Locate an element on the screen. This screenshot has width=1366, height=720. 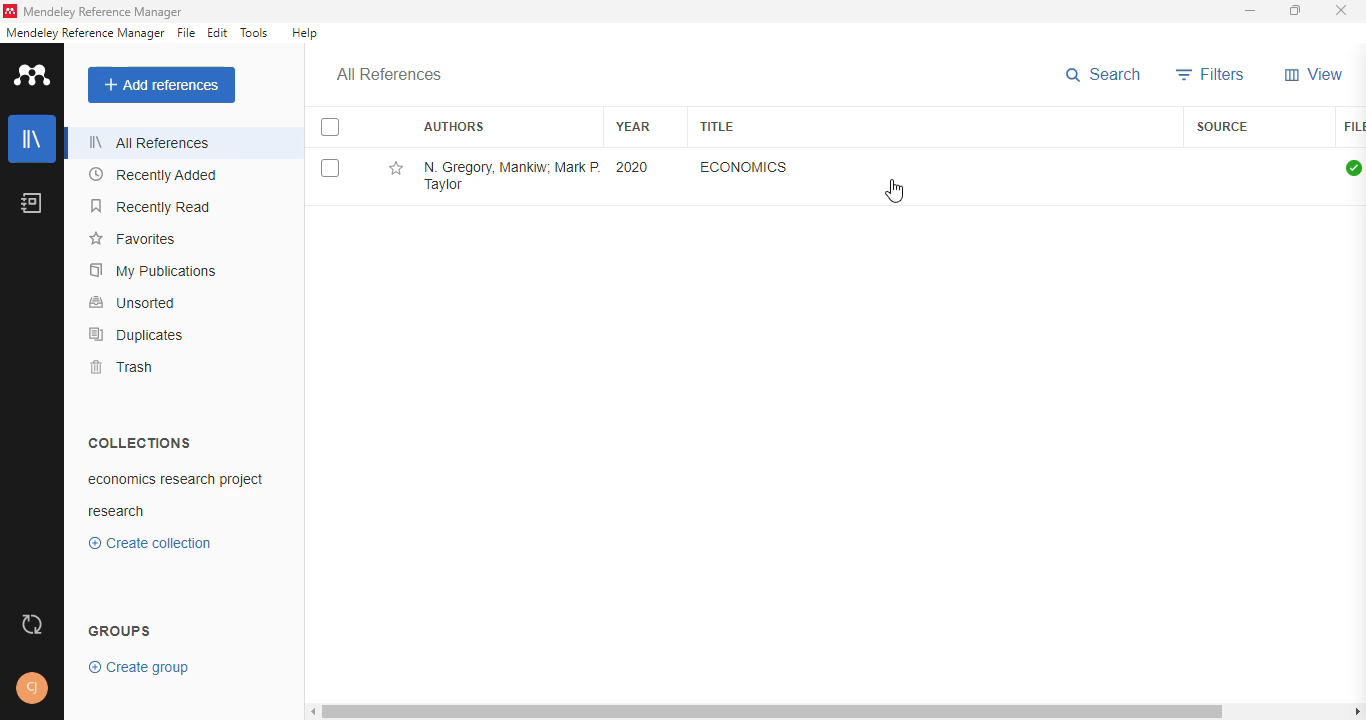
file is located at coordinates (1353, 126).